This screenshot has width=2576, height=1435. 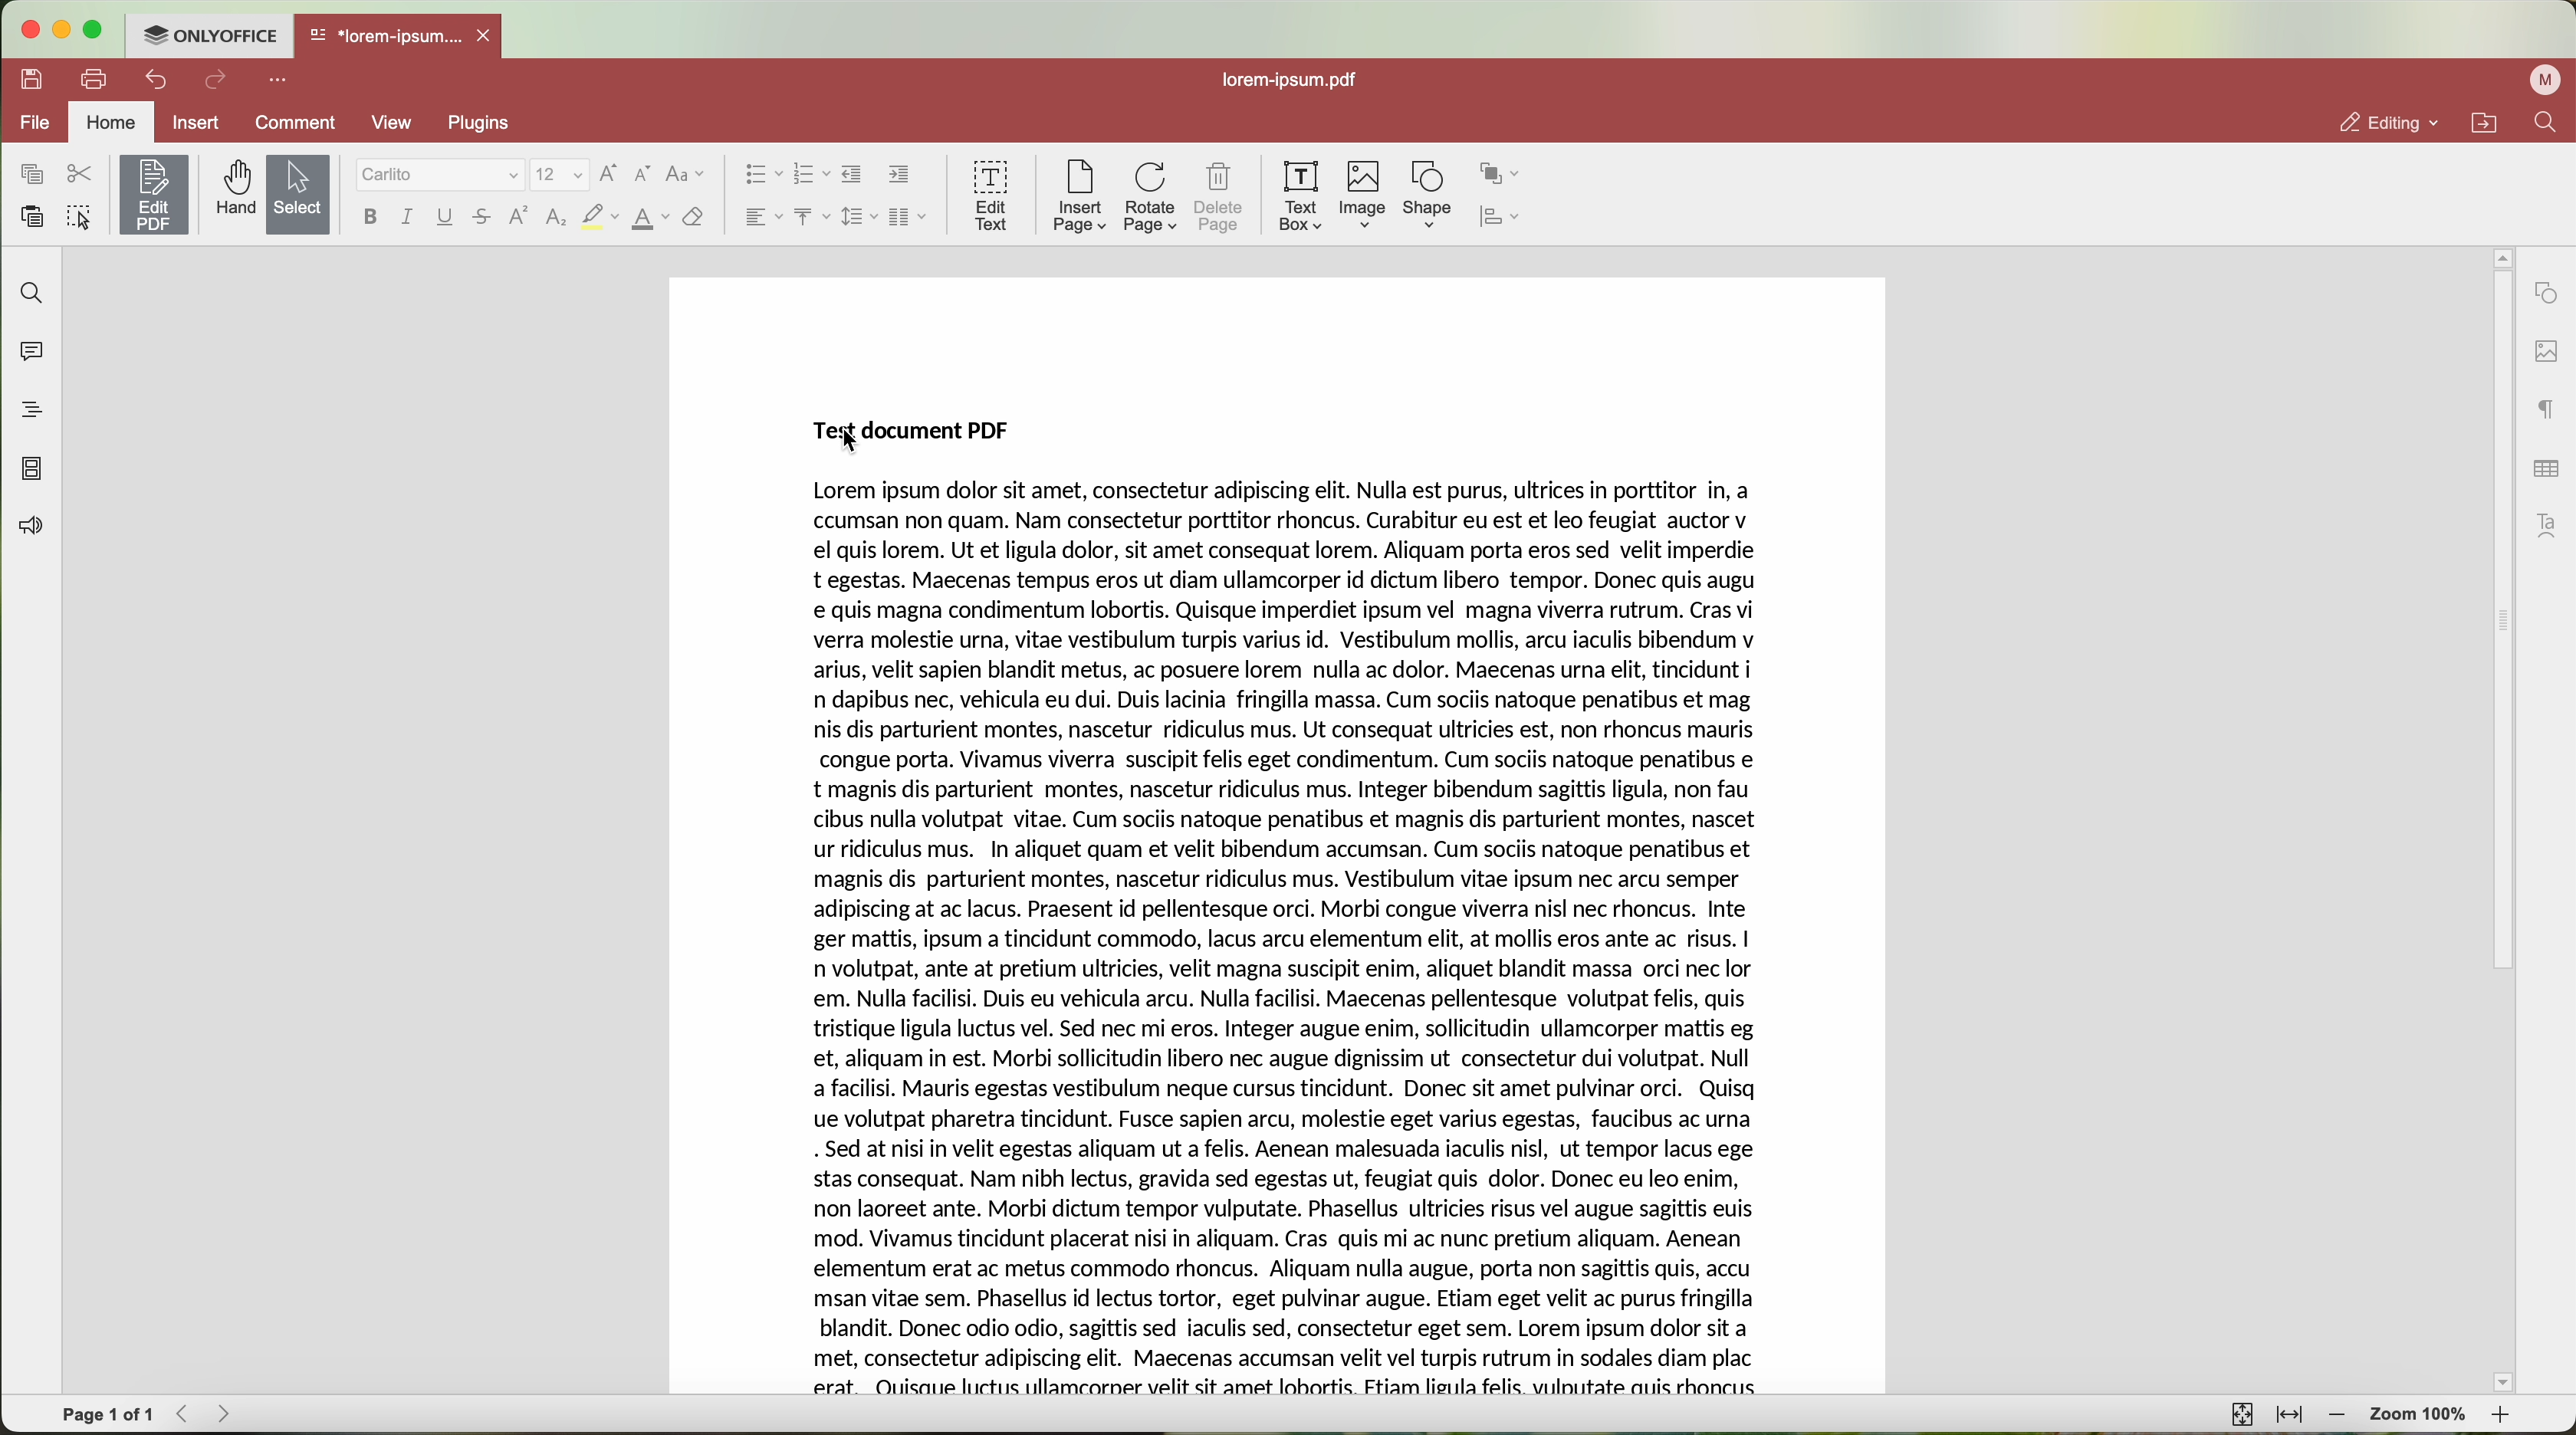 I want to click on select all, so click(x=79, y=215).